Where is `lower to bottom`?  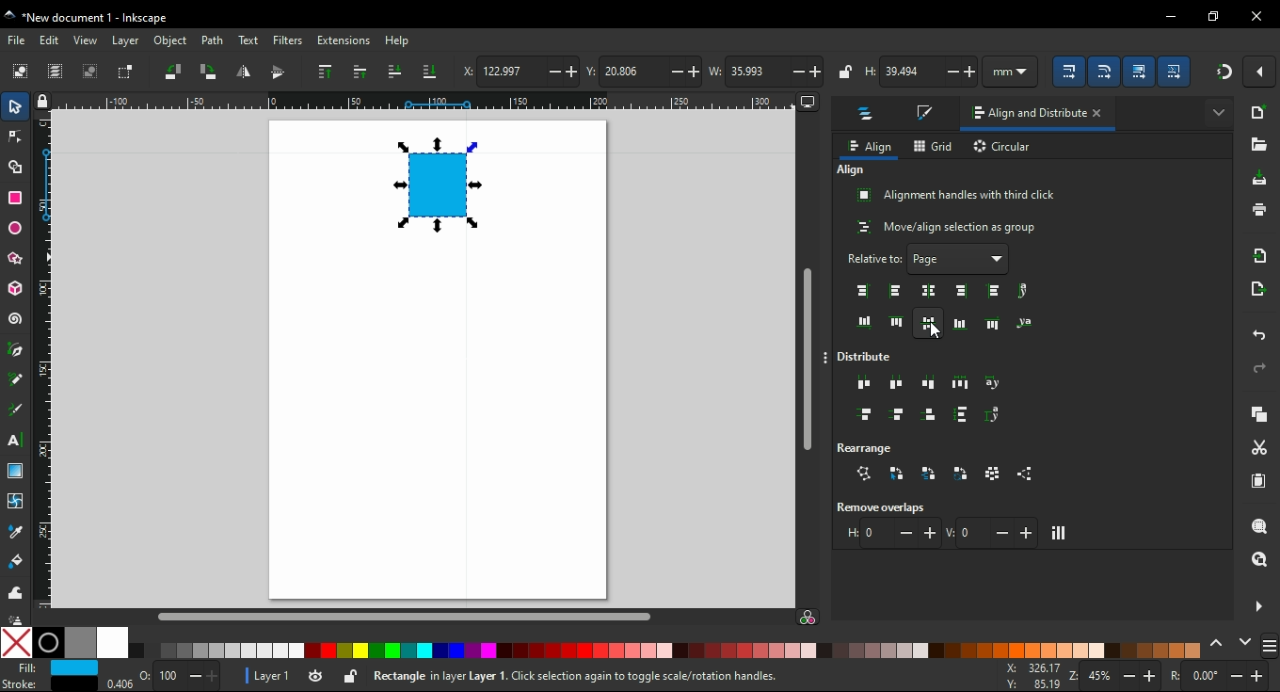 lower to bottom is located at coordinates (430, 71).